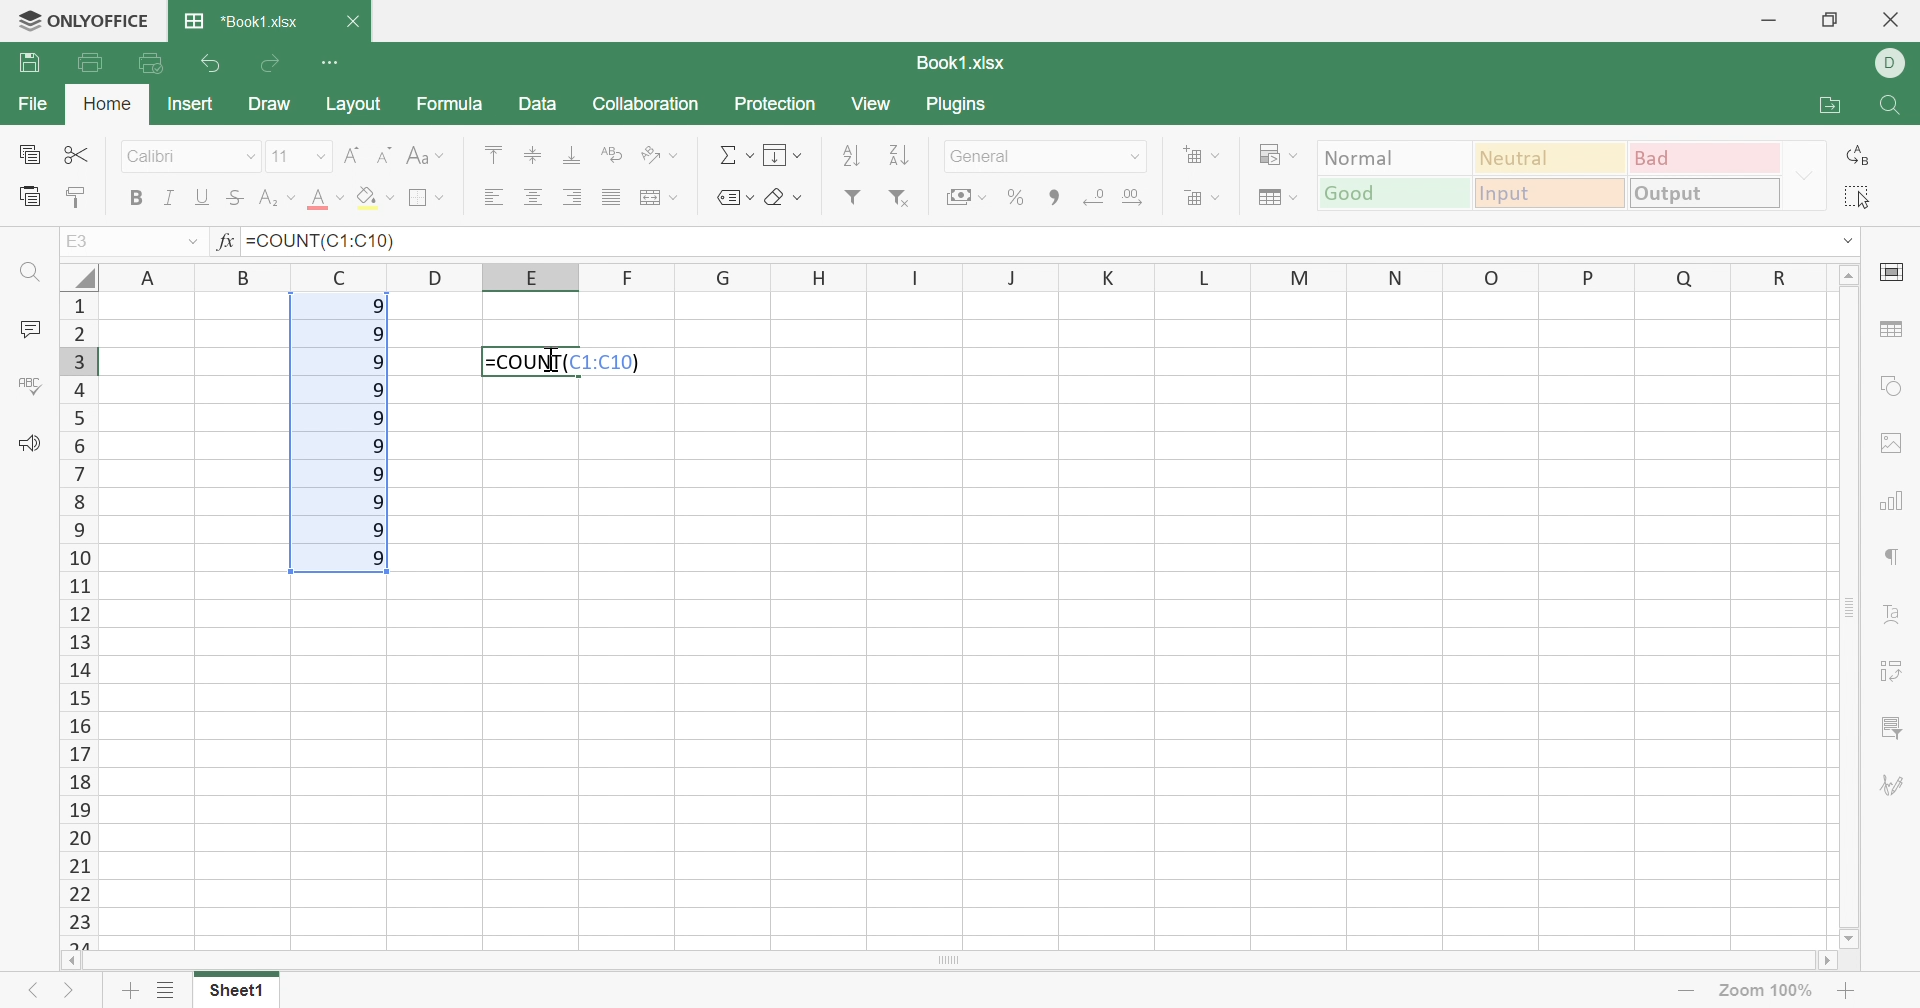  I want to click on 9, so click(379, 359).